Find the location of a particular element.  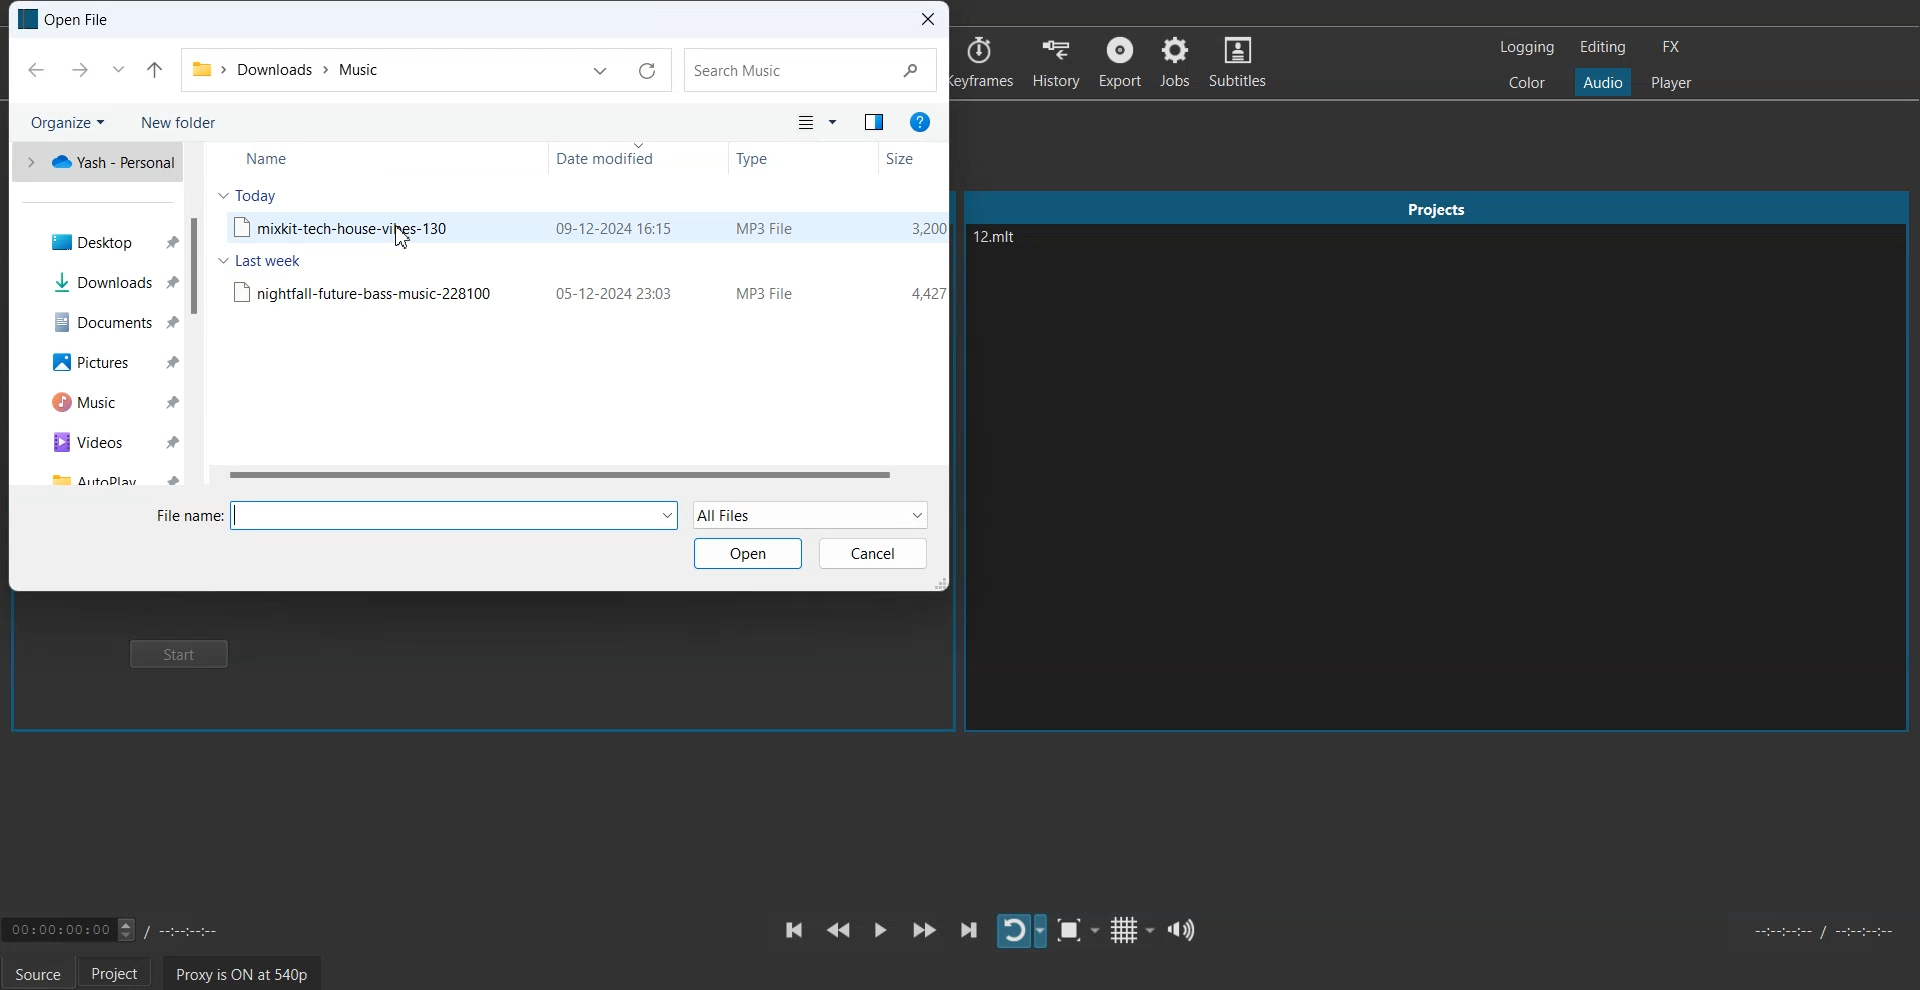

Color is located at coordinates (1528, 83).